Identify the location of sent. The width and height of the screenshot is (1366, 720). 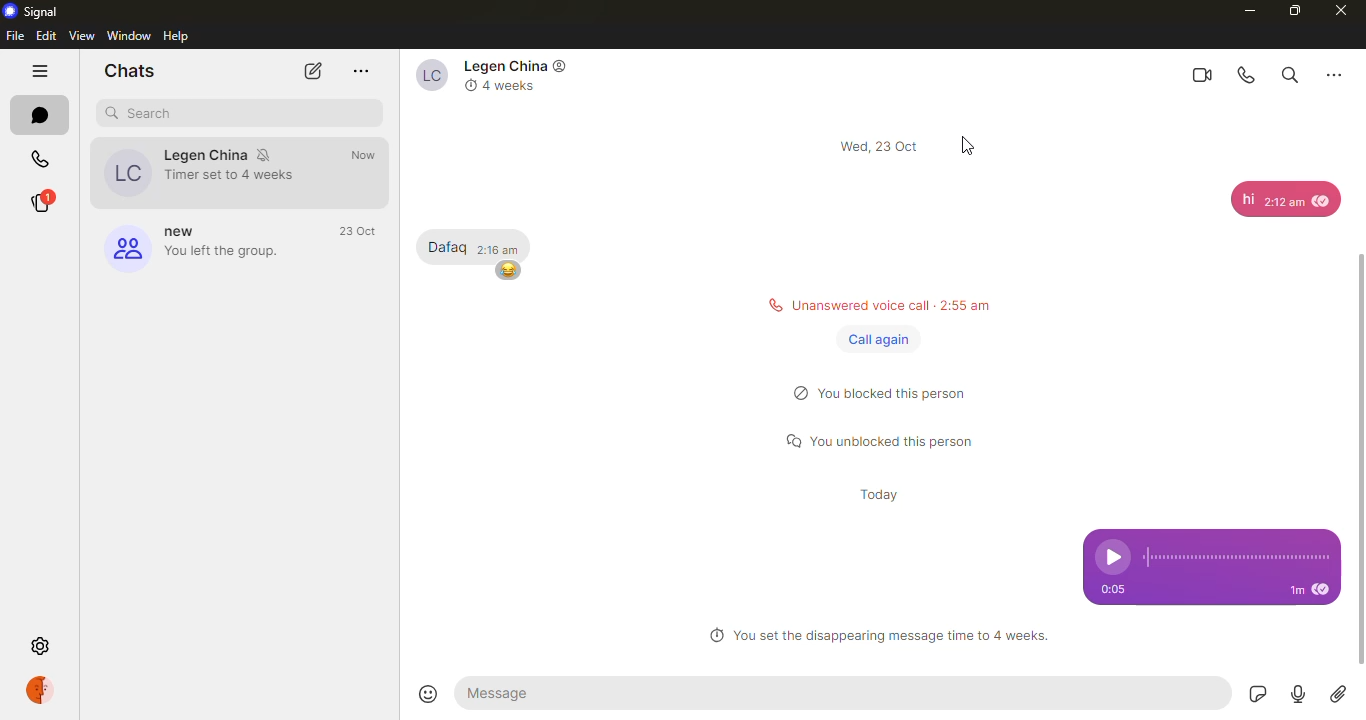
(368, 176).